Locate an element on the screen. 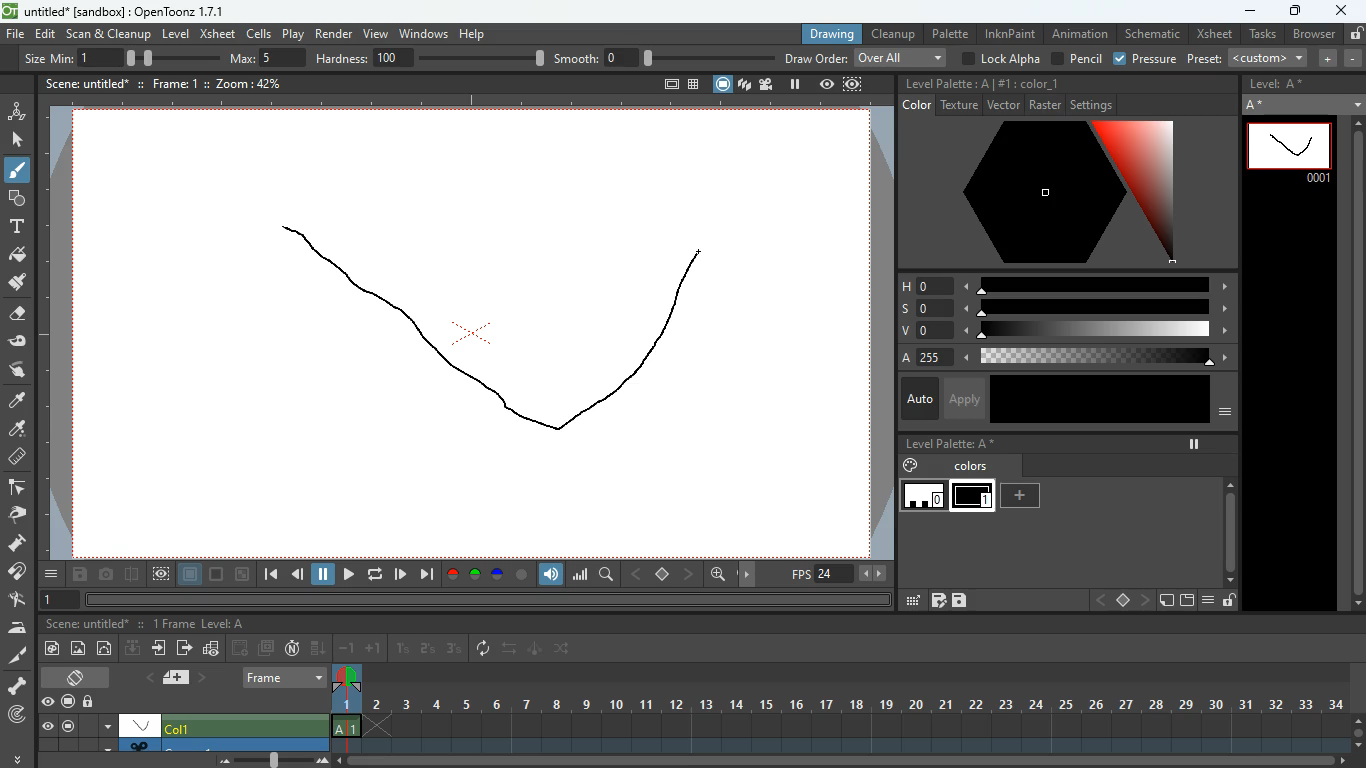 This screenshot has width=1366, height=768. hardness is located at coordinates (430, 58).